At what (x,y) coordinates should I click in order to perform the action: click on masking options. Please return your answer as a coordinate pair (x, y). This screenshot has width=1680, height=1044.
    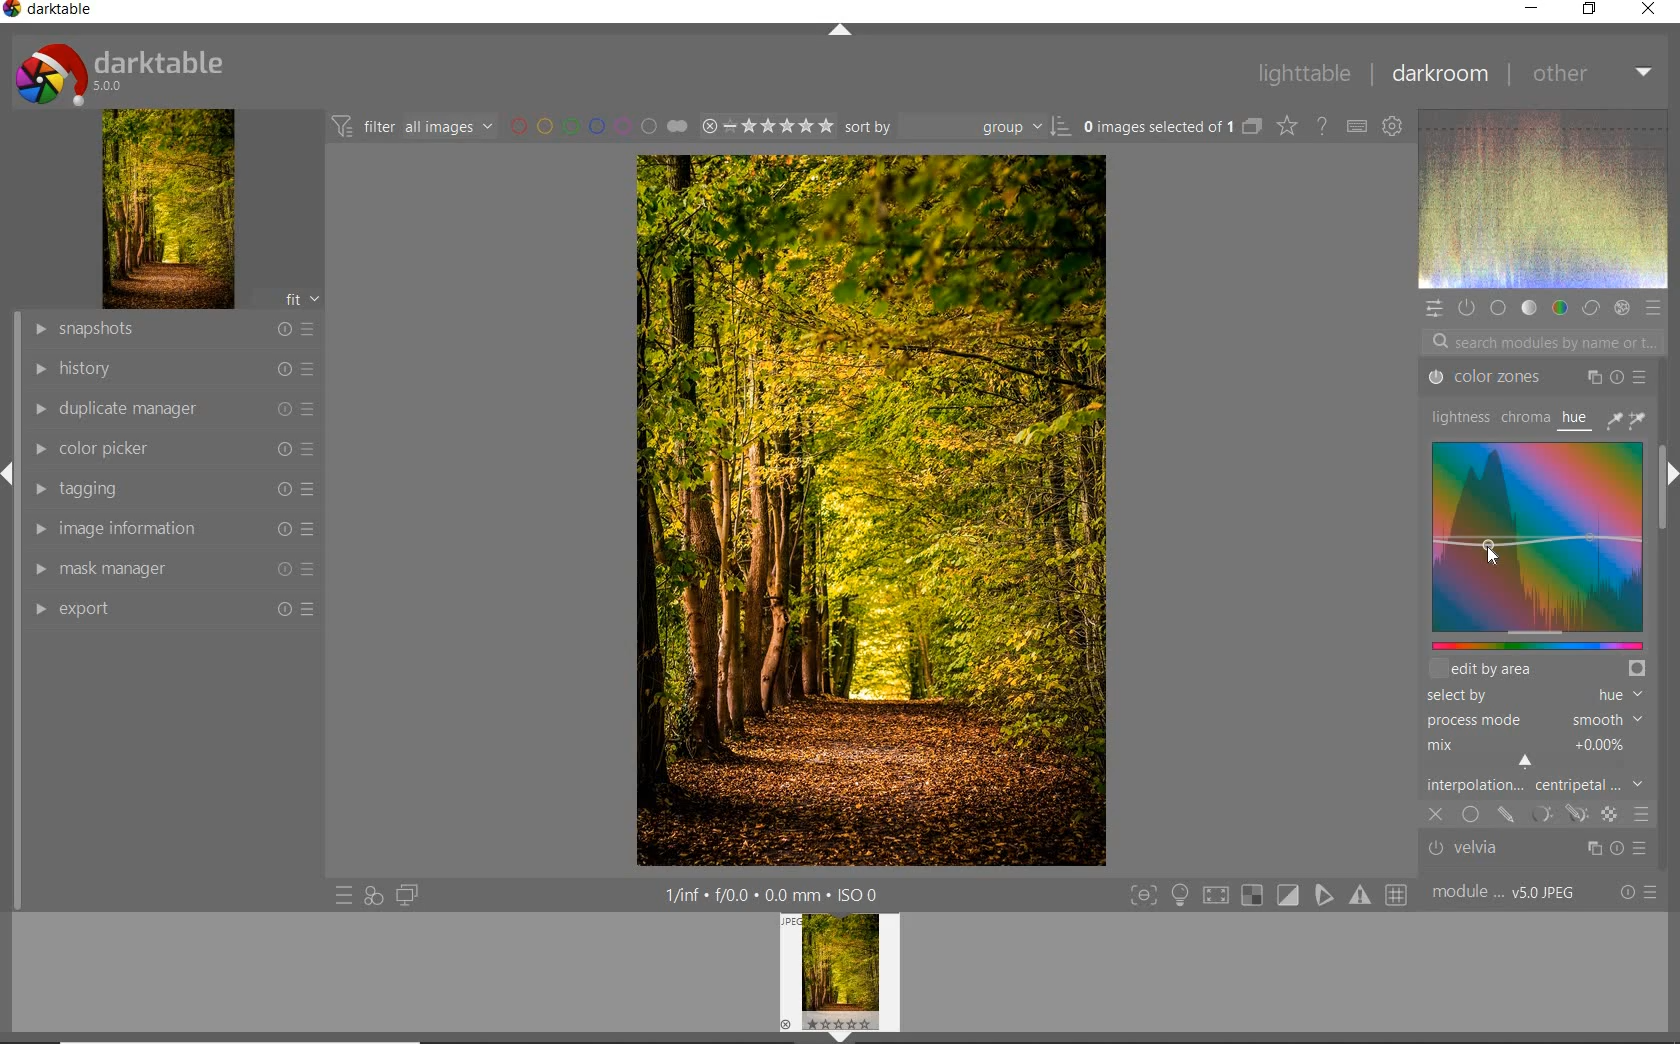
    Looking at the image, I should click on (1555, 815).